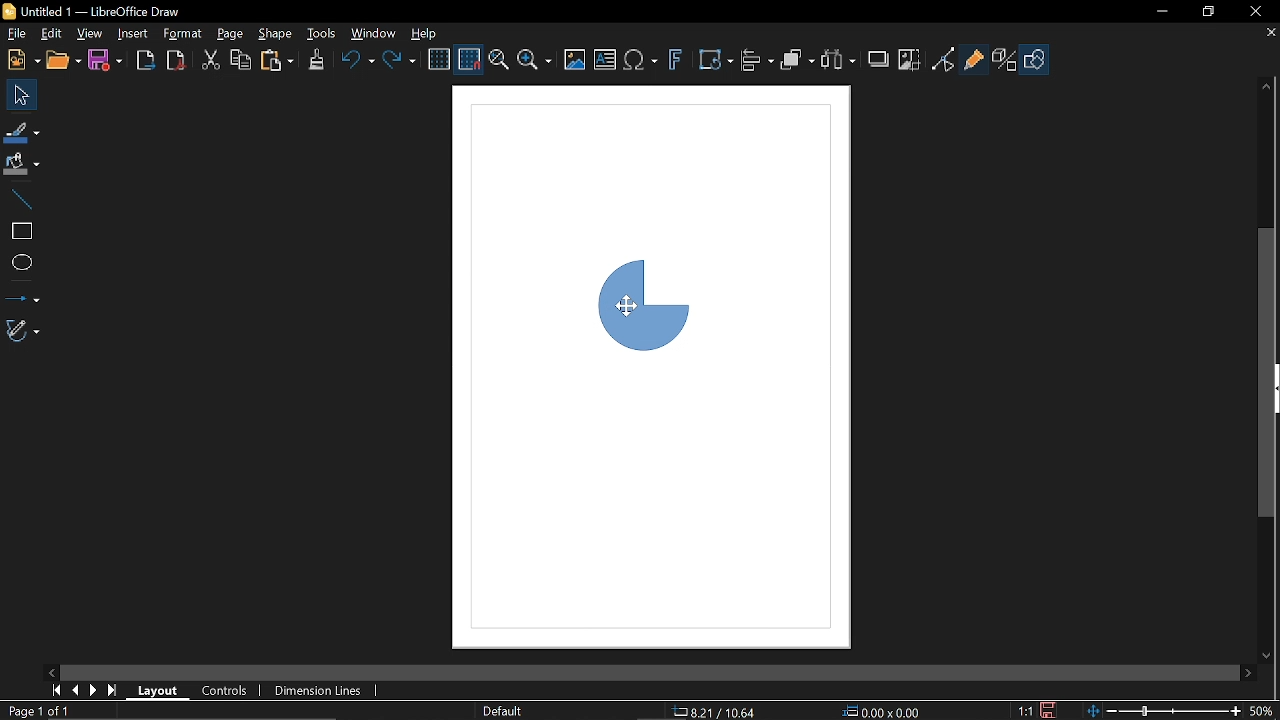 Image resolution: width=1280 pixels, height=720 pixels. Describe the element at coordinates (90, 34) in the screenshot. I see `View` at that location.